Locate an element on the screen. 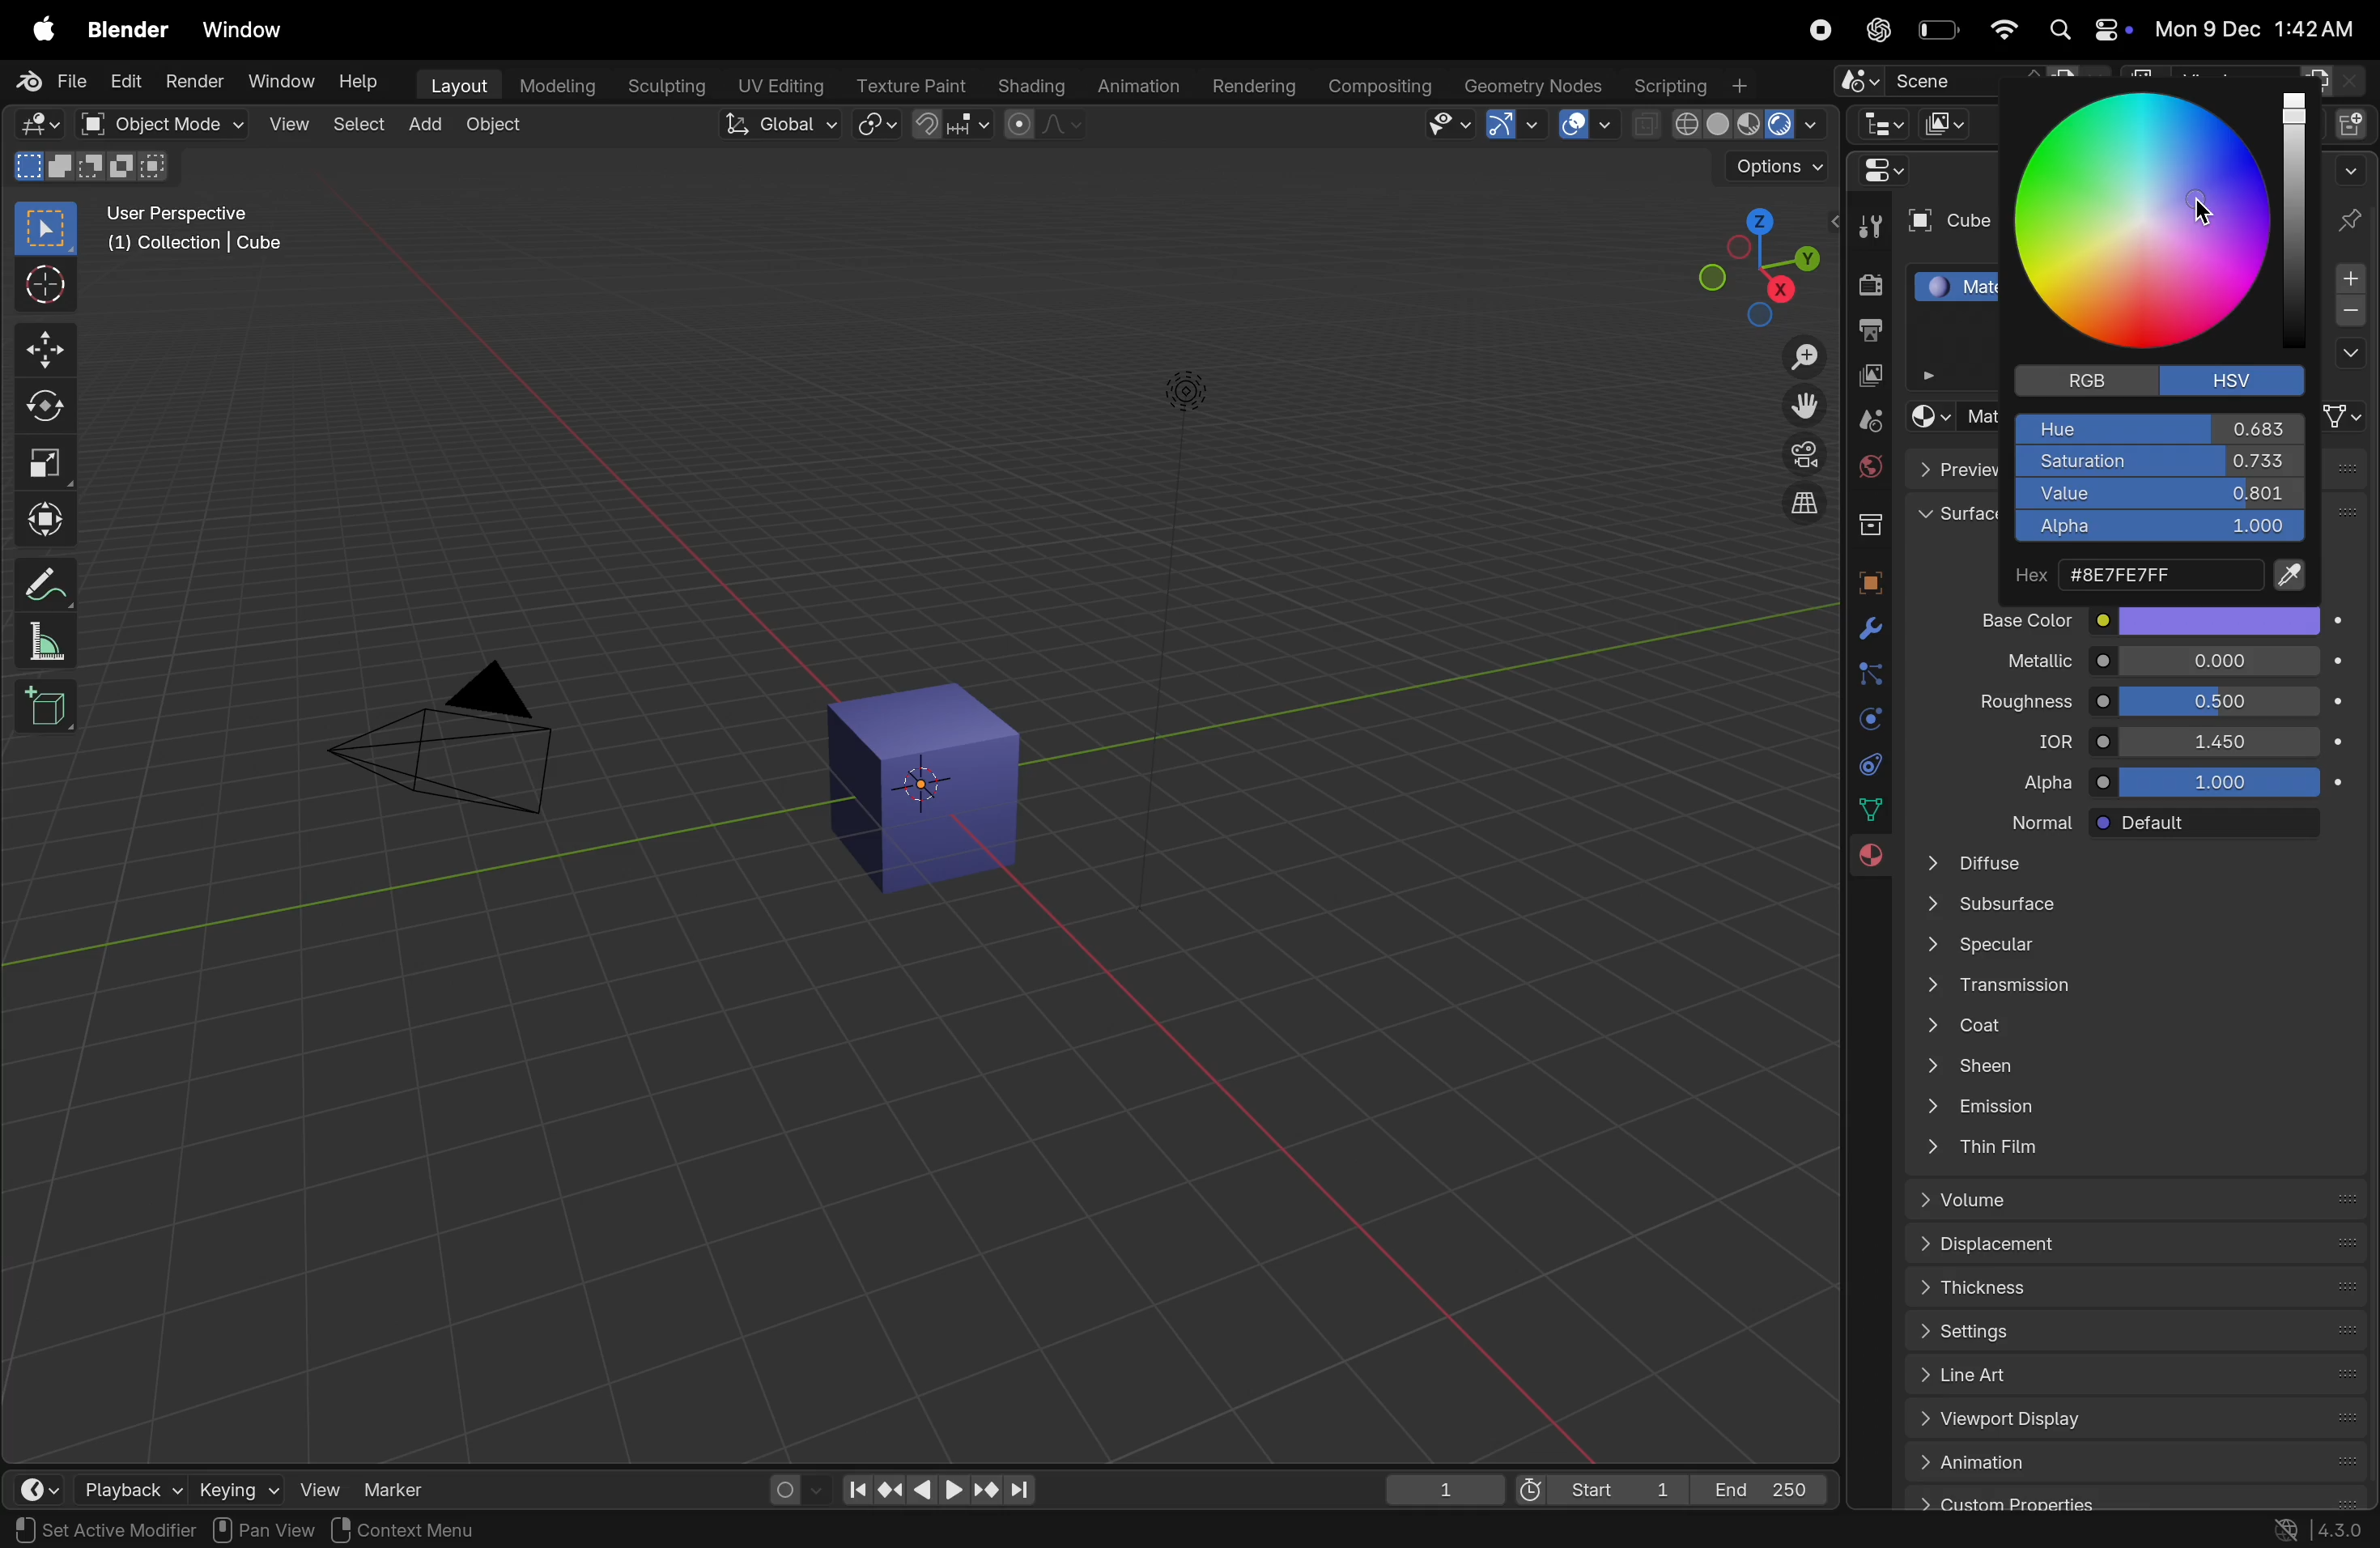 The image size is (2380, 1548). zoom i  is located at coordinates (1805, 351).